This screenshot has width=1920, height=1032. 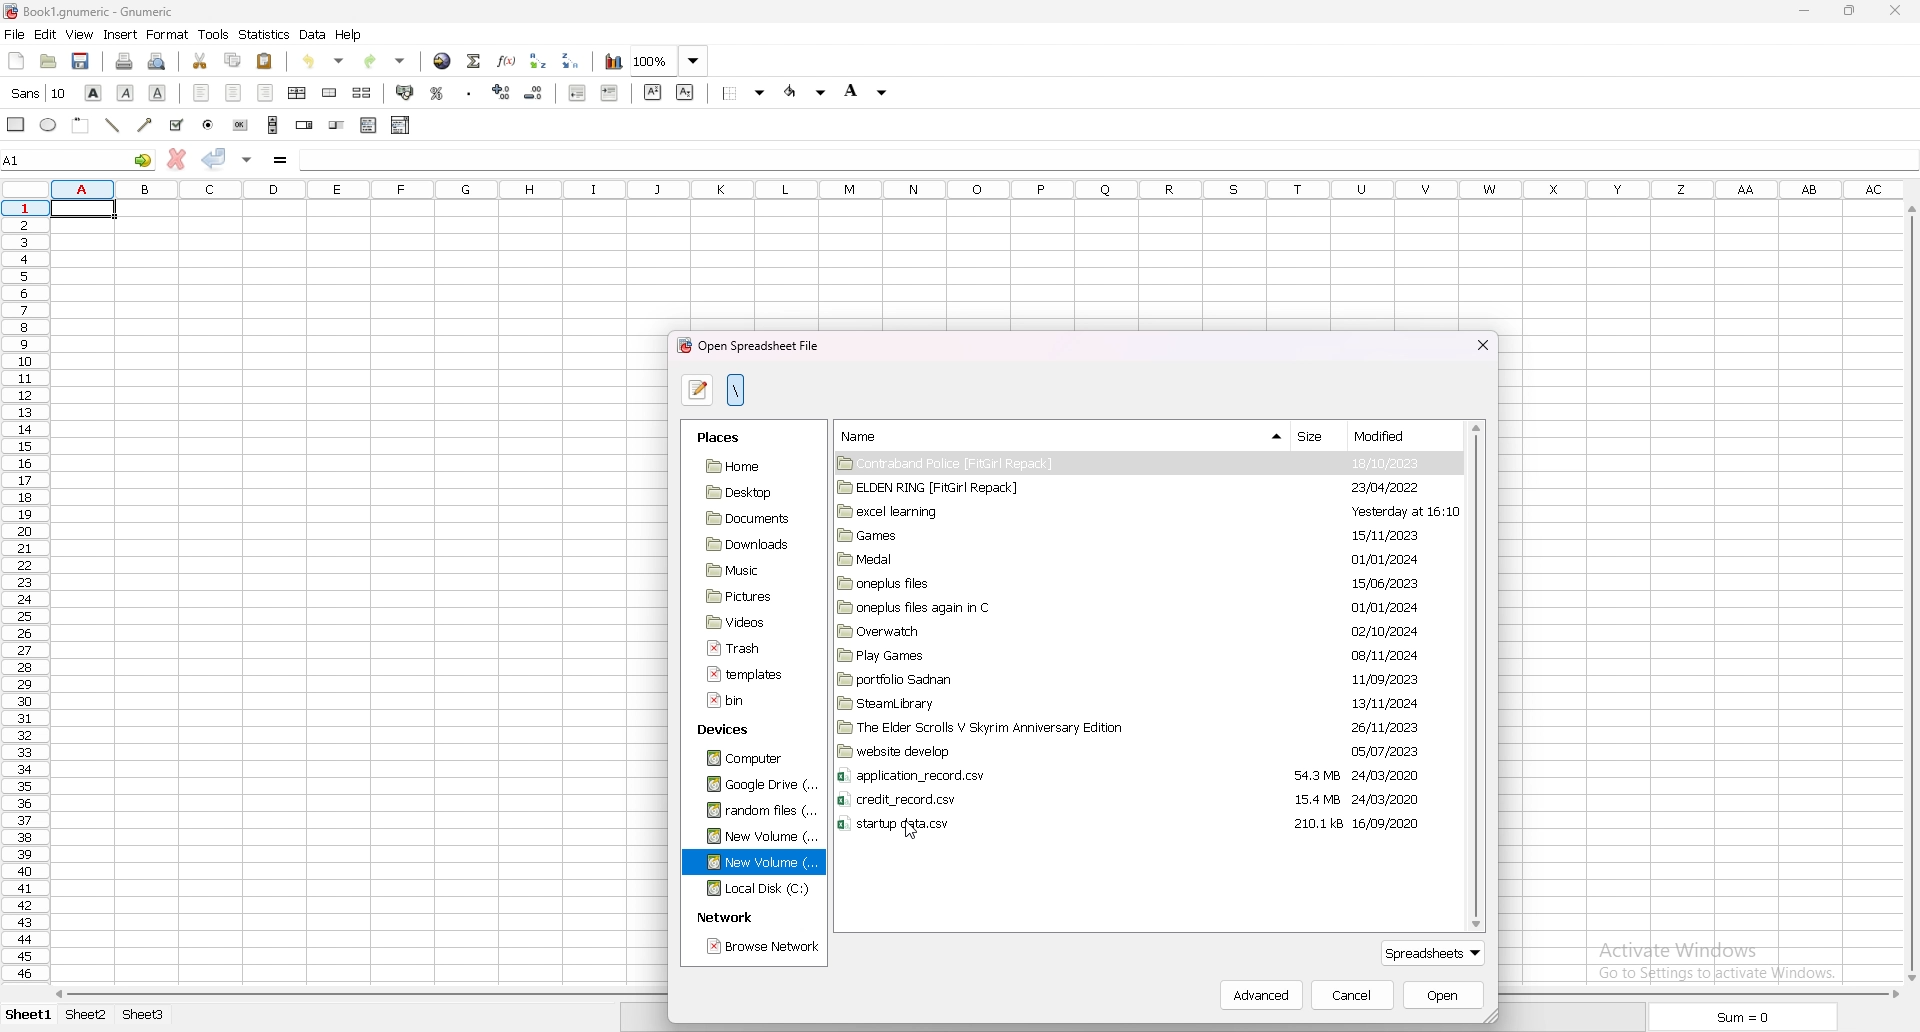 I want to click on percentage, so click(x=437, y=92).